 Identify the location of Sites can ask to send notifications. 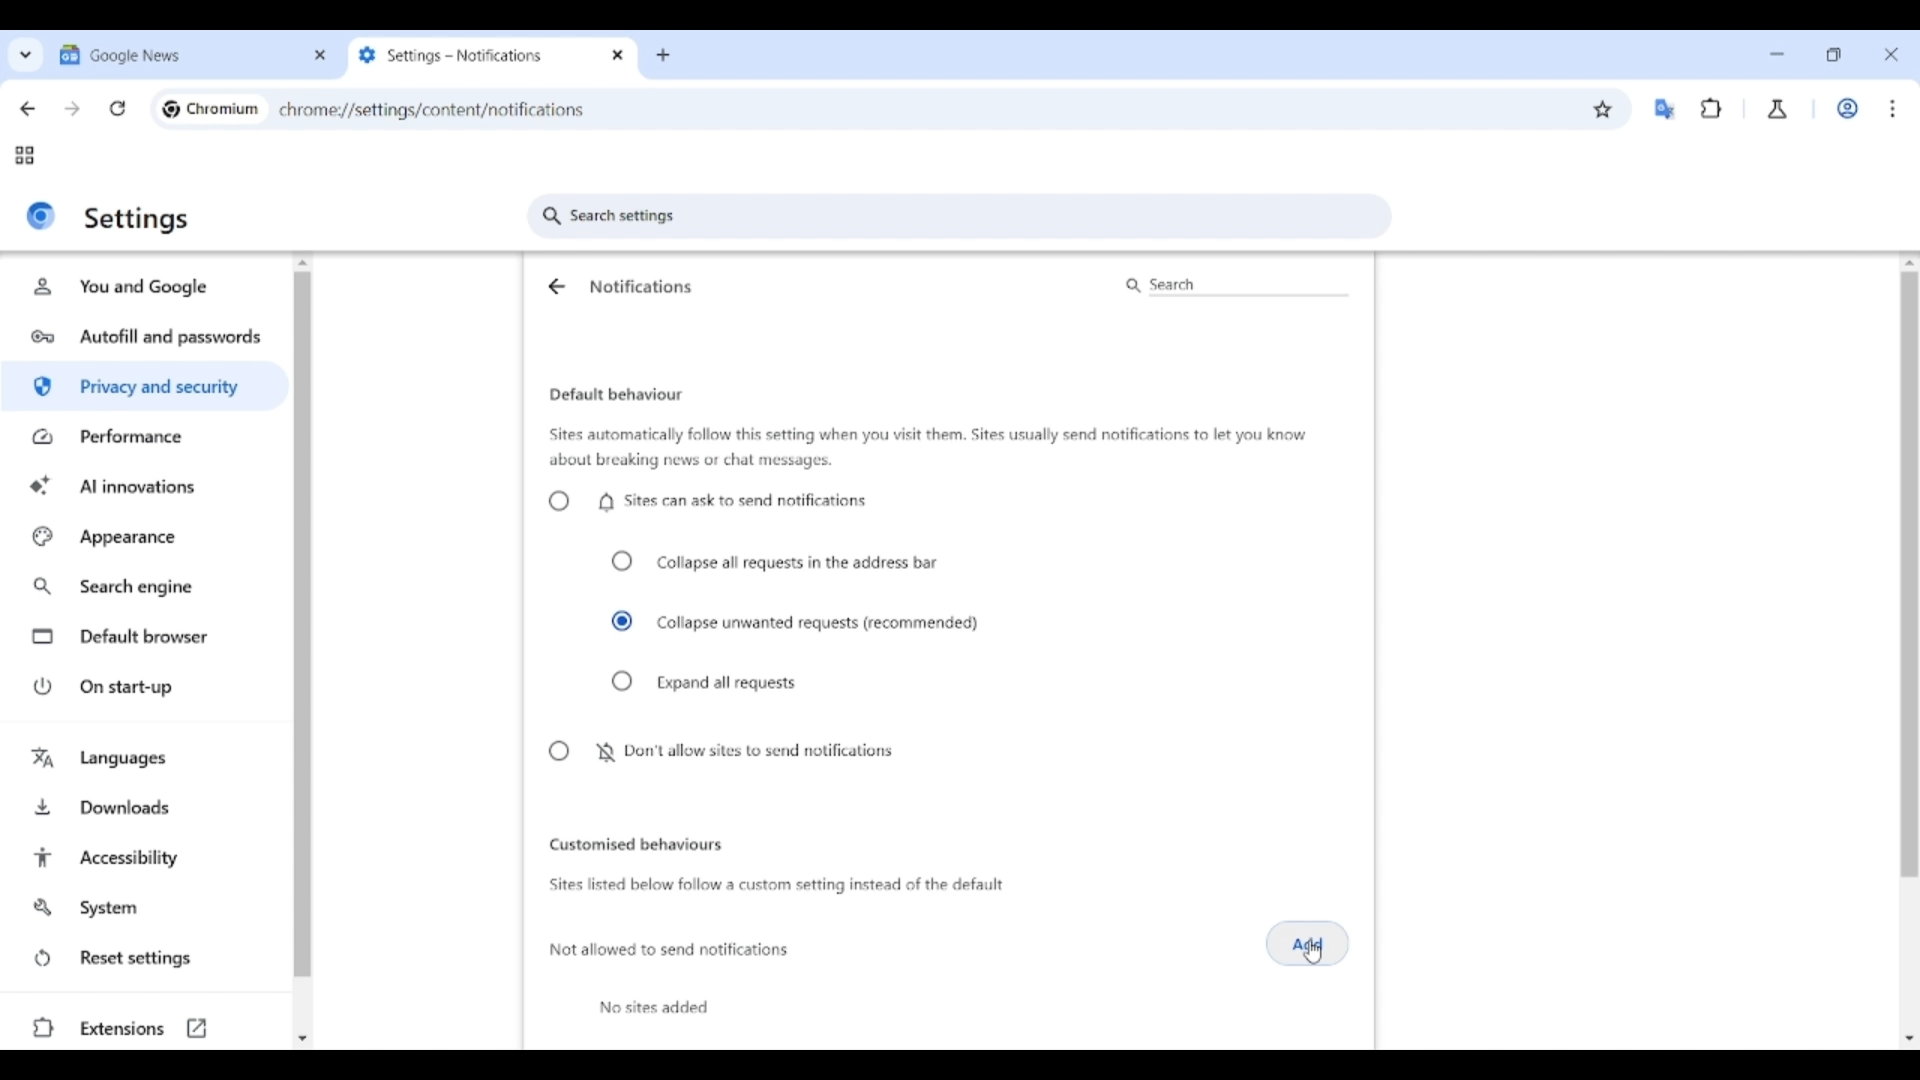
(707, 501).